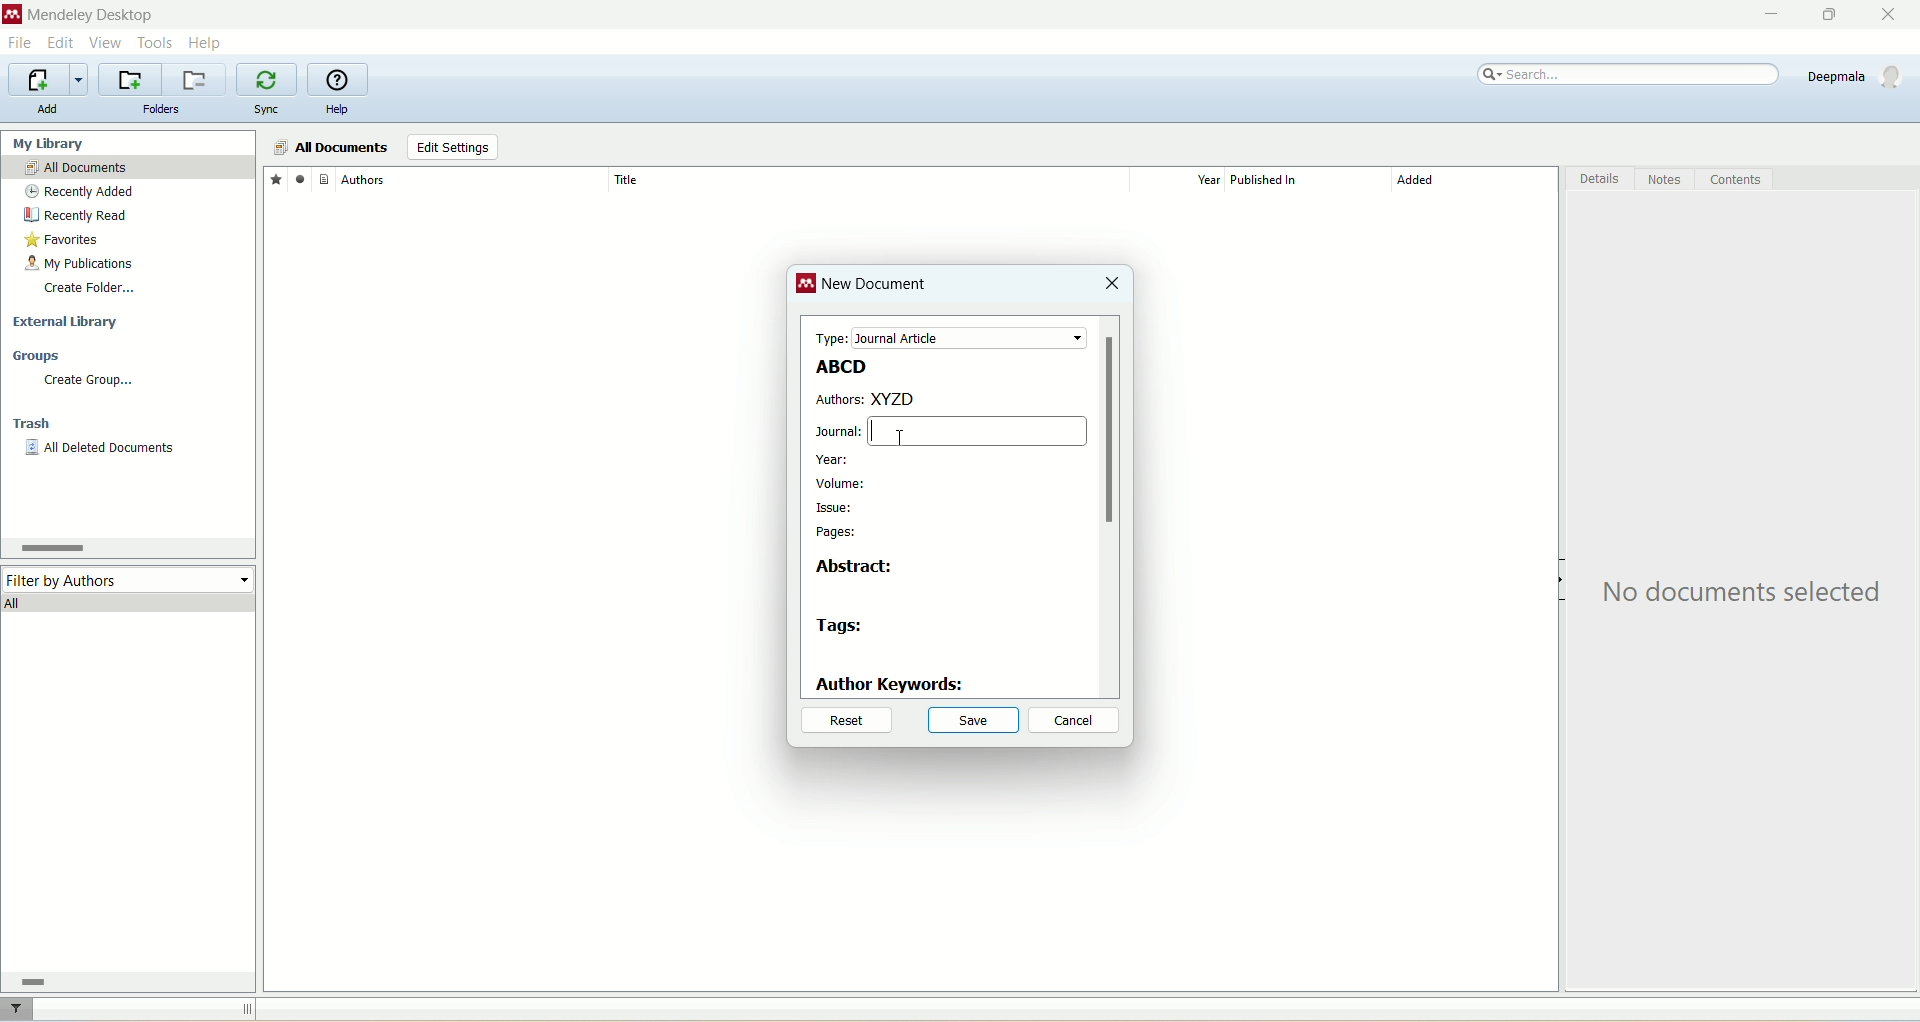 The image size is (1920, 1022). What do you see at coordinates (339, 80) in the screenshot?
I see `online help guide for mendeley` at bounding box center [339, 80].